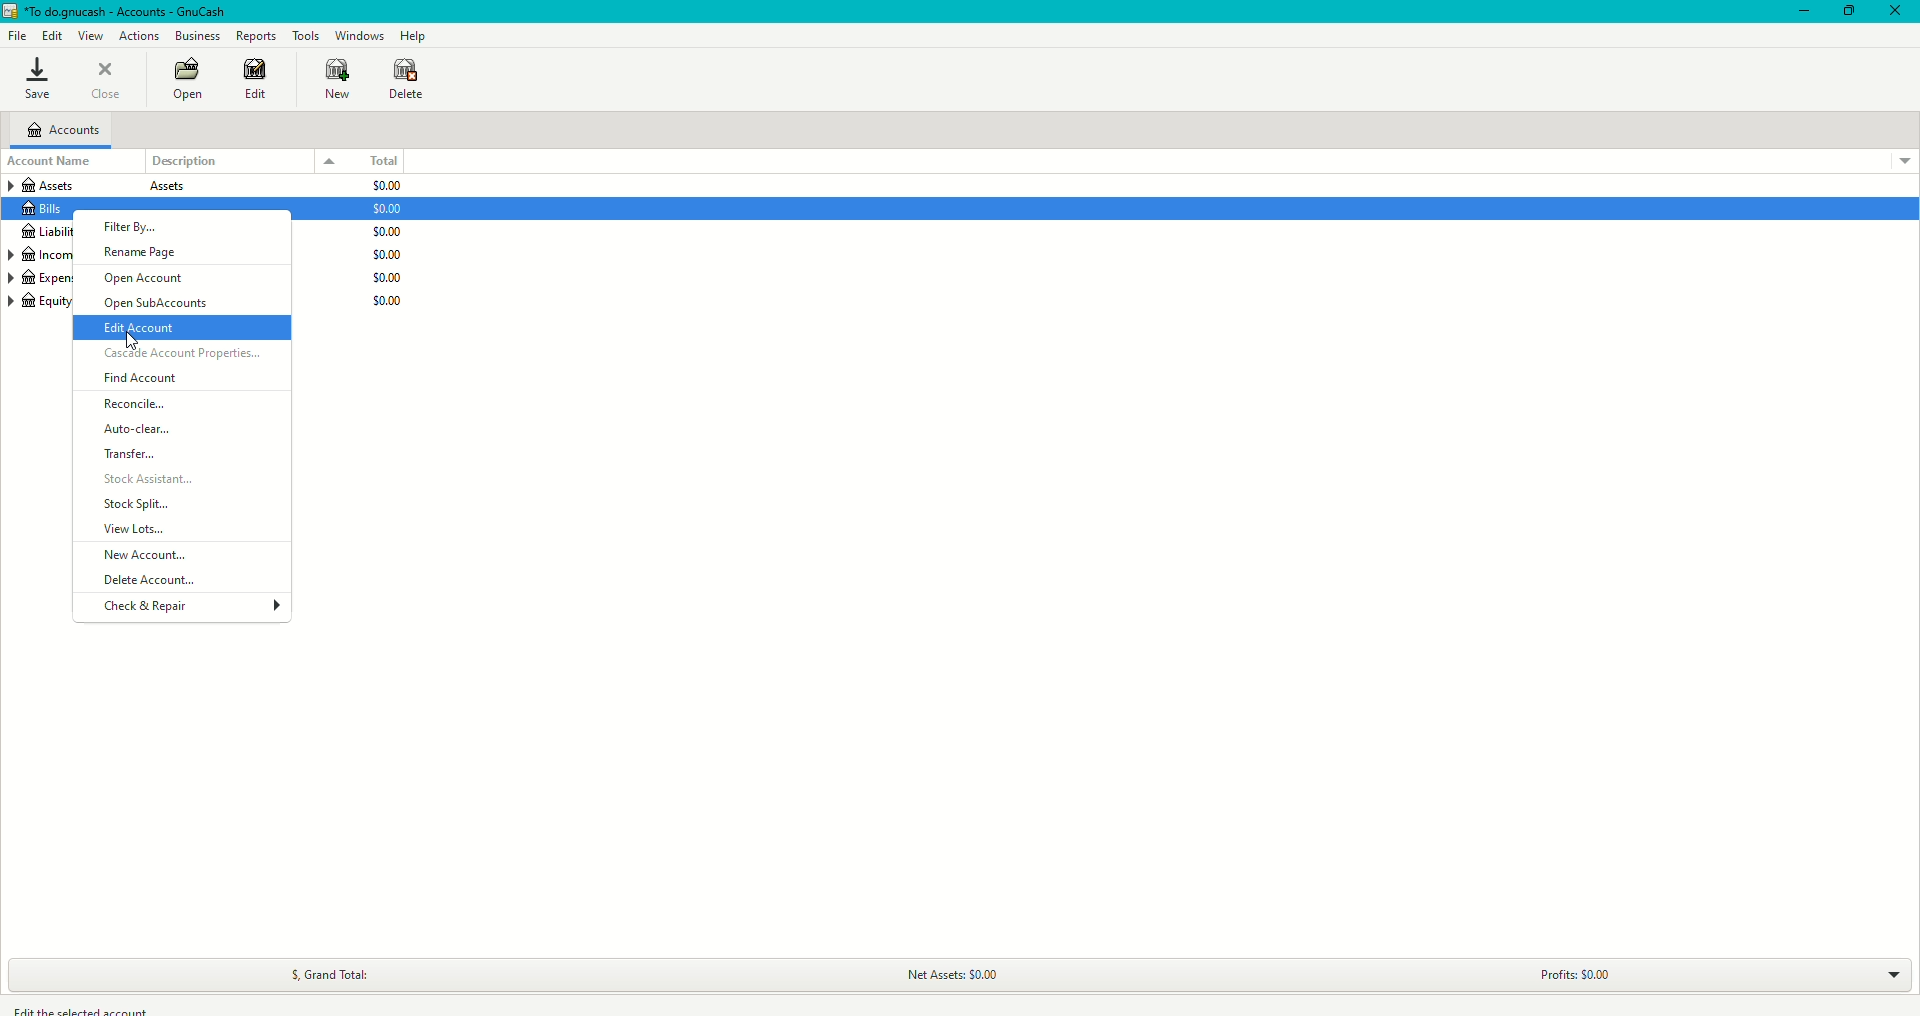  What do you see at coordinates (113, 187) in the screenshot?
I see `Assets` at bounding box center [113, 187].